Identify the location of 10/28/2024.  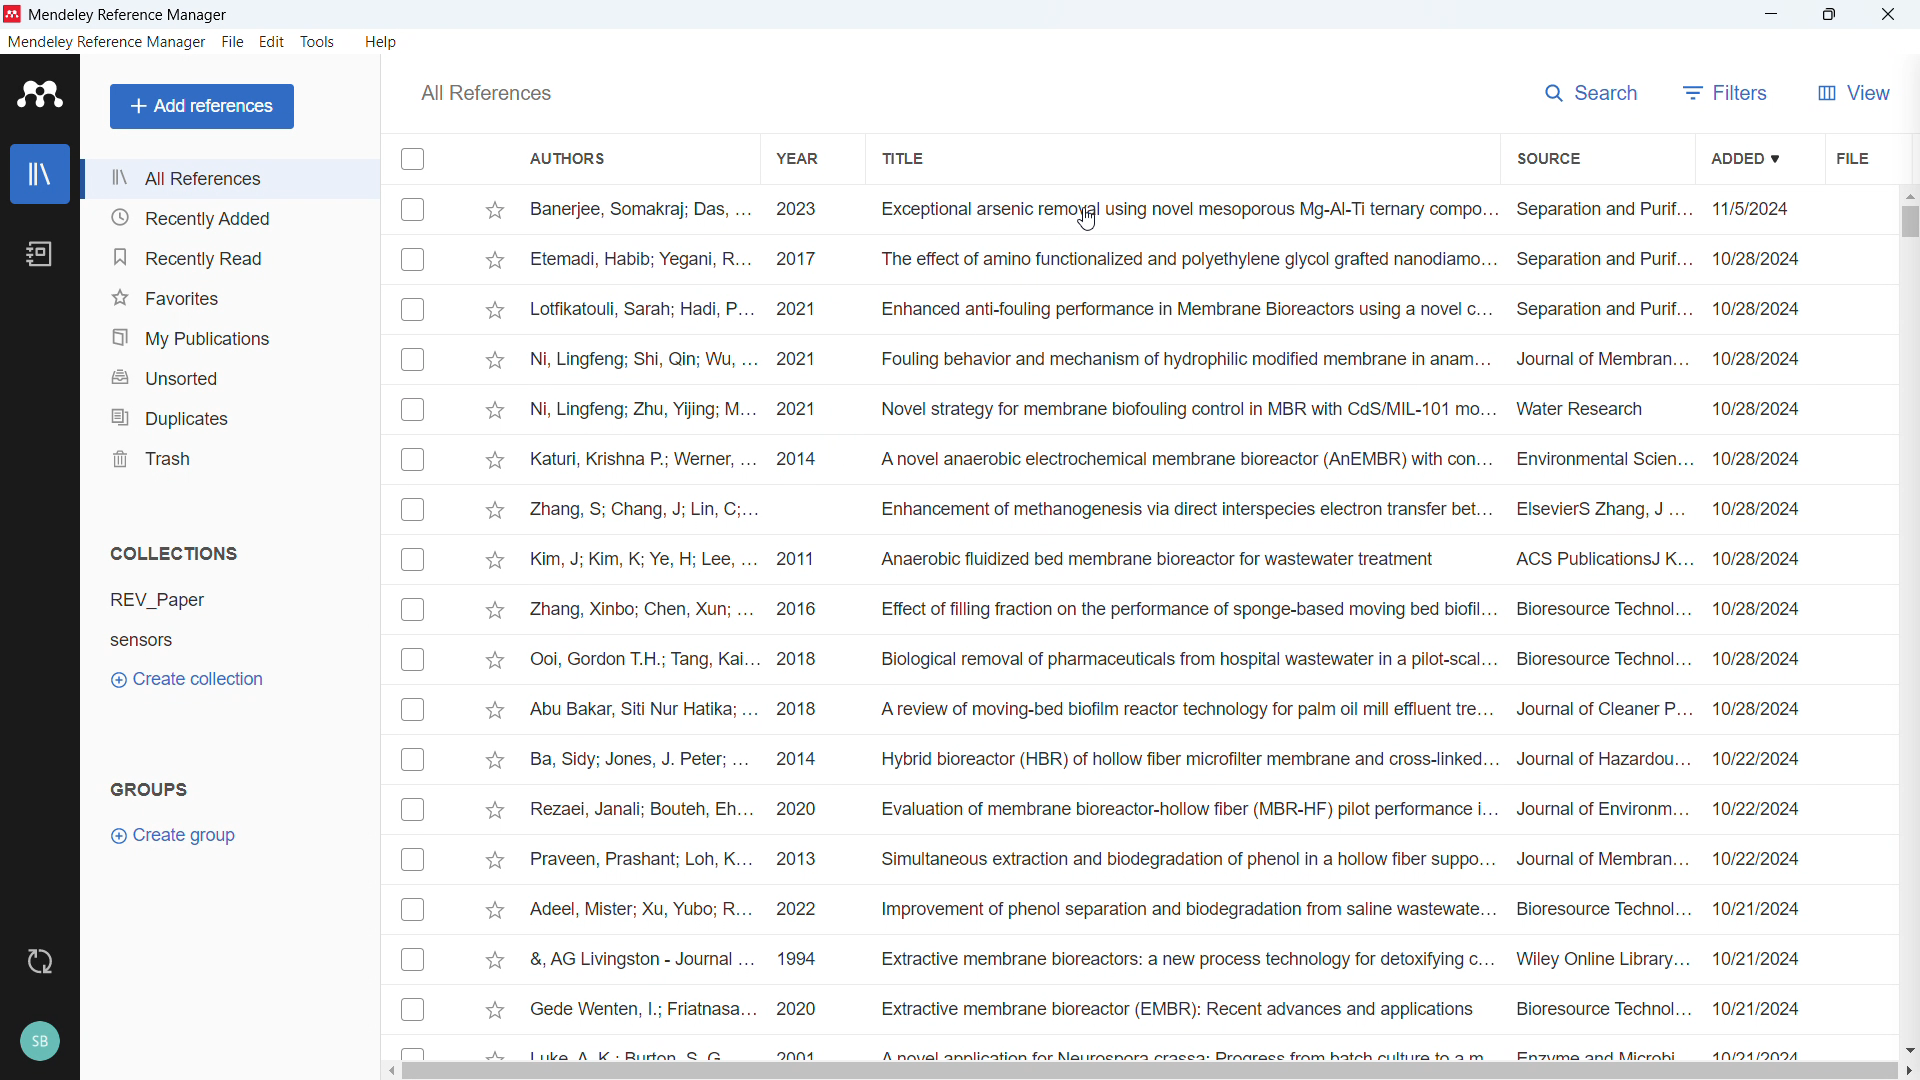
(1778, 611).